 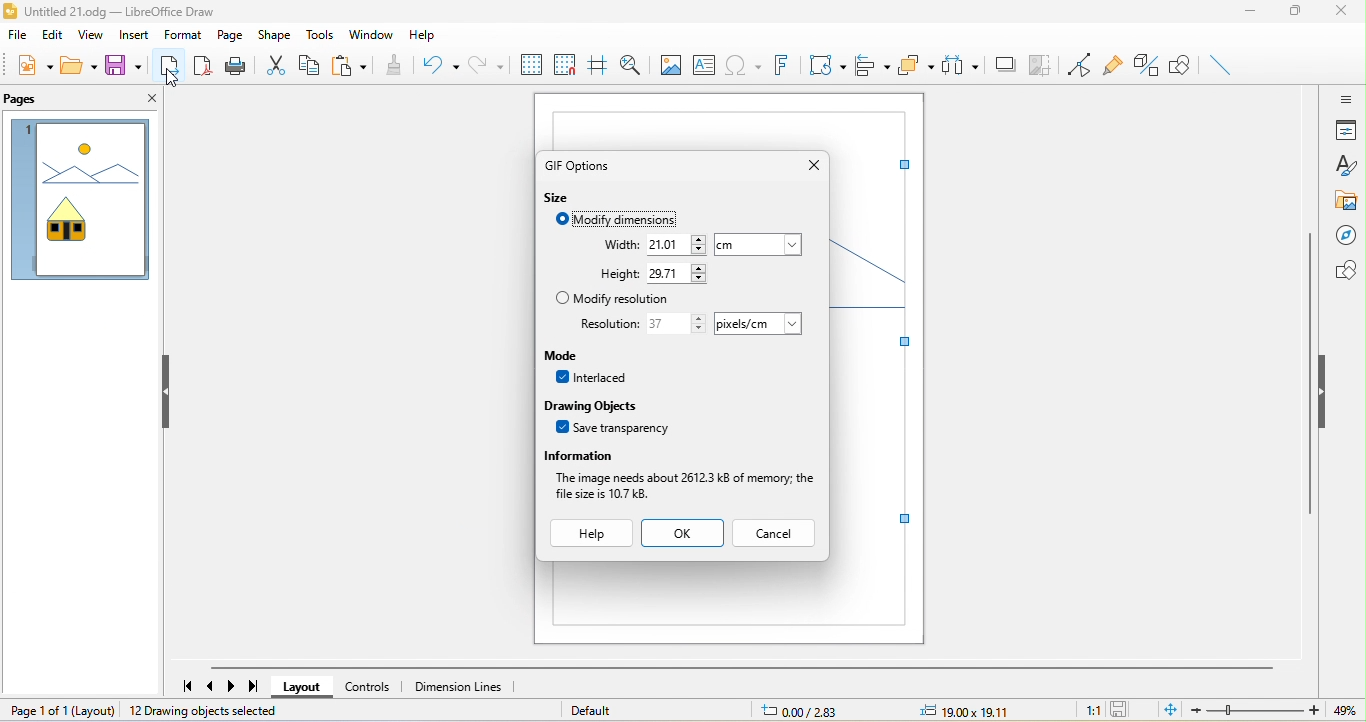 What do you see at coordinates (759, 243) in the screenshot?
I see `` at bounding box center [759, 243].